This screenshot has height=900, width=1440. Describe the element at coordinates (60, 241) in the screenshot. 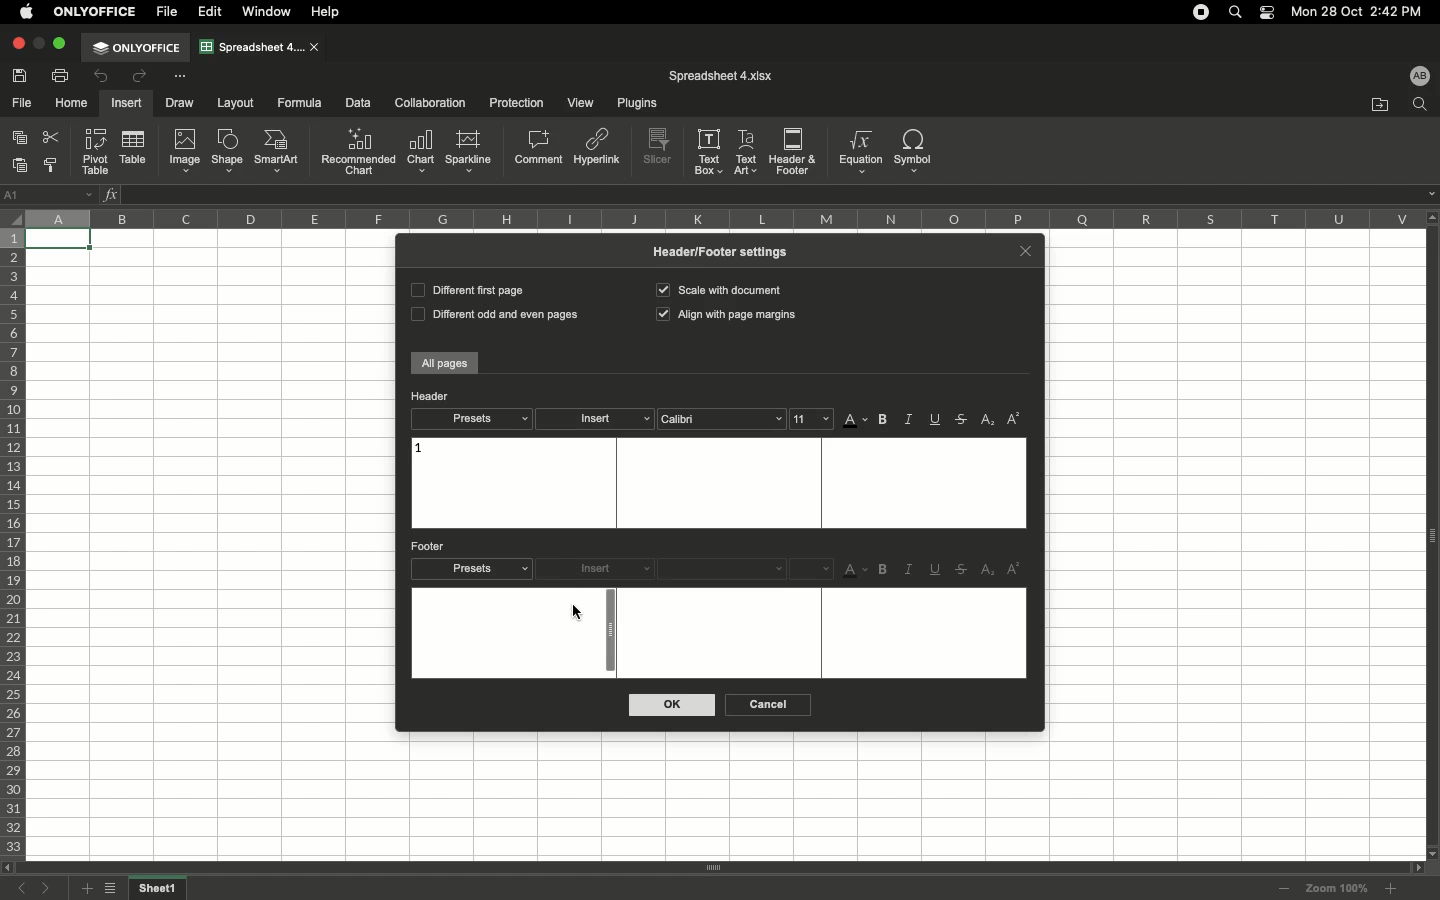

I see `Selected cell` at that location.